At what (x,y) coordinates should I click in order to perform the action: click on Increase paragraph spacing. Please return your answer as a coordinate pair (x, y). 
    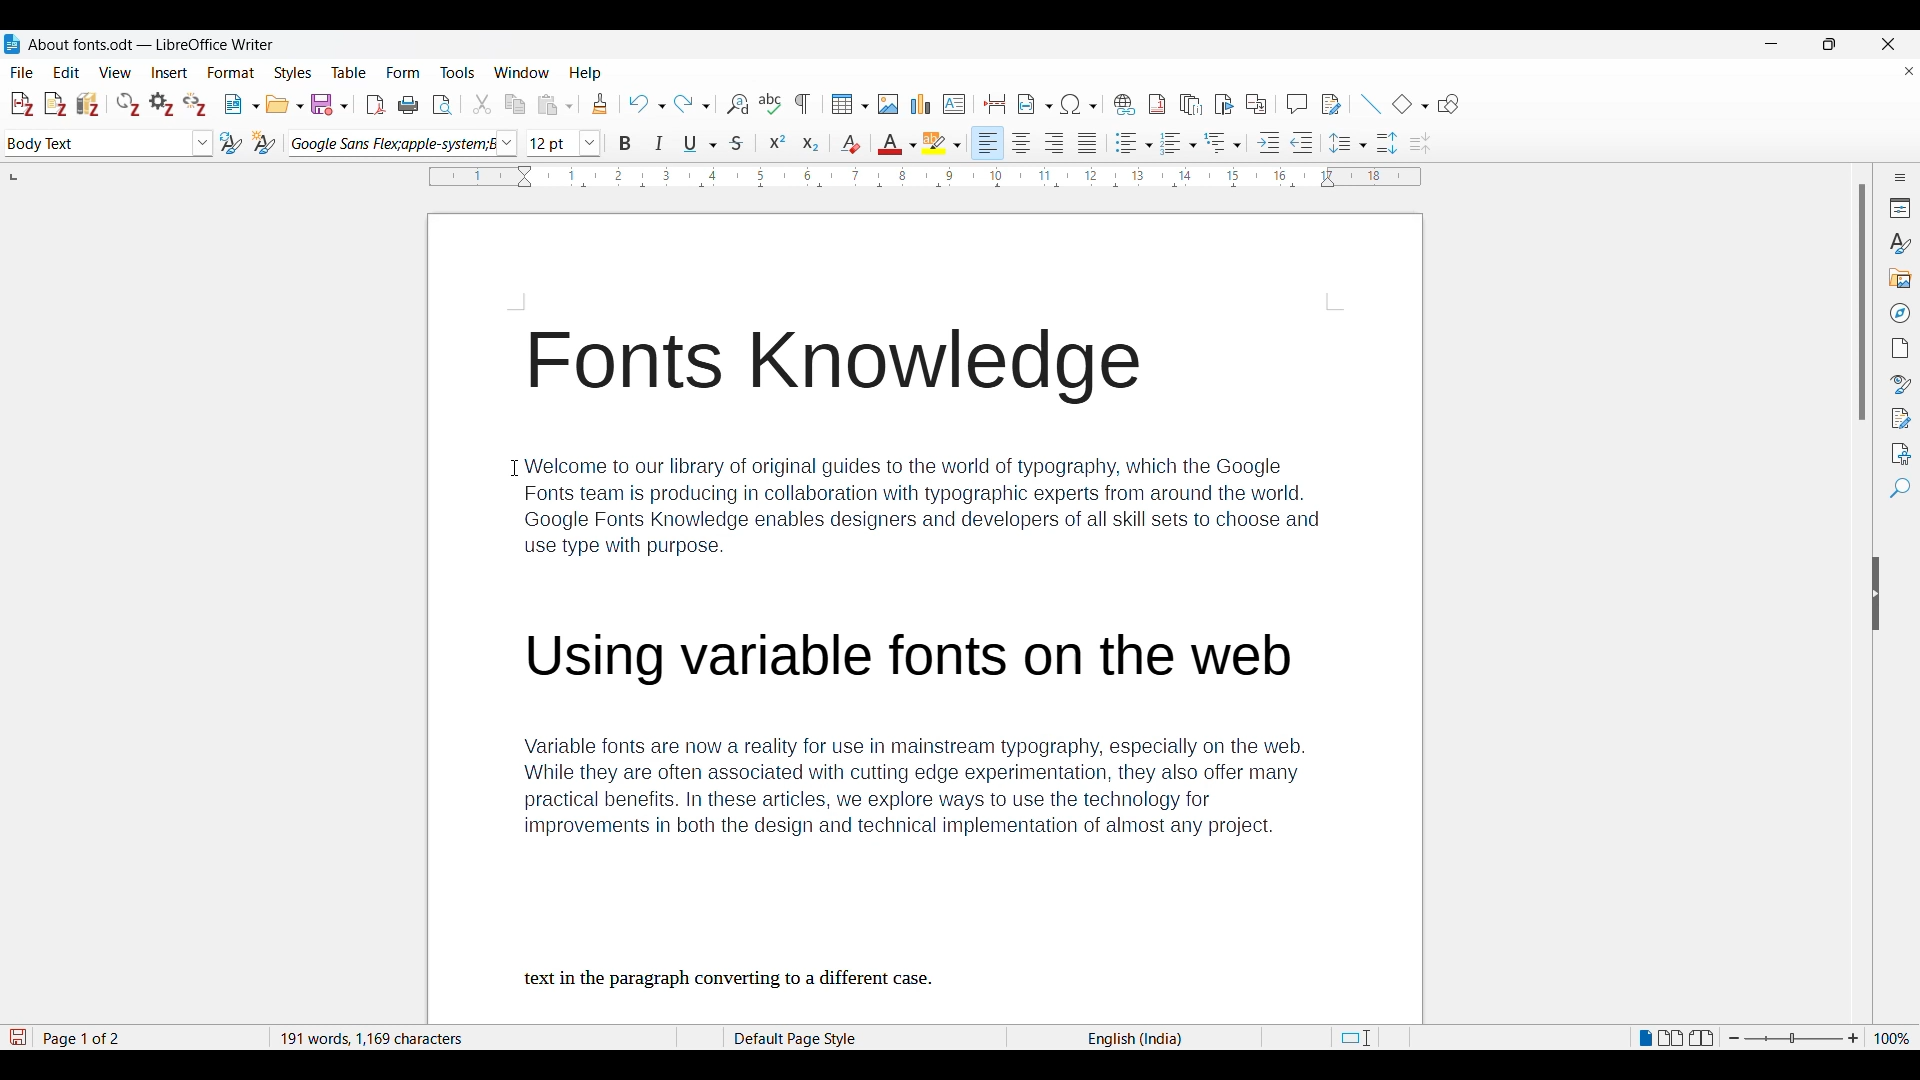
    Looking at the image, I should click on (1387, 143).